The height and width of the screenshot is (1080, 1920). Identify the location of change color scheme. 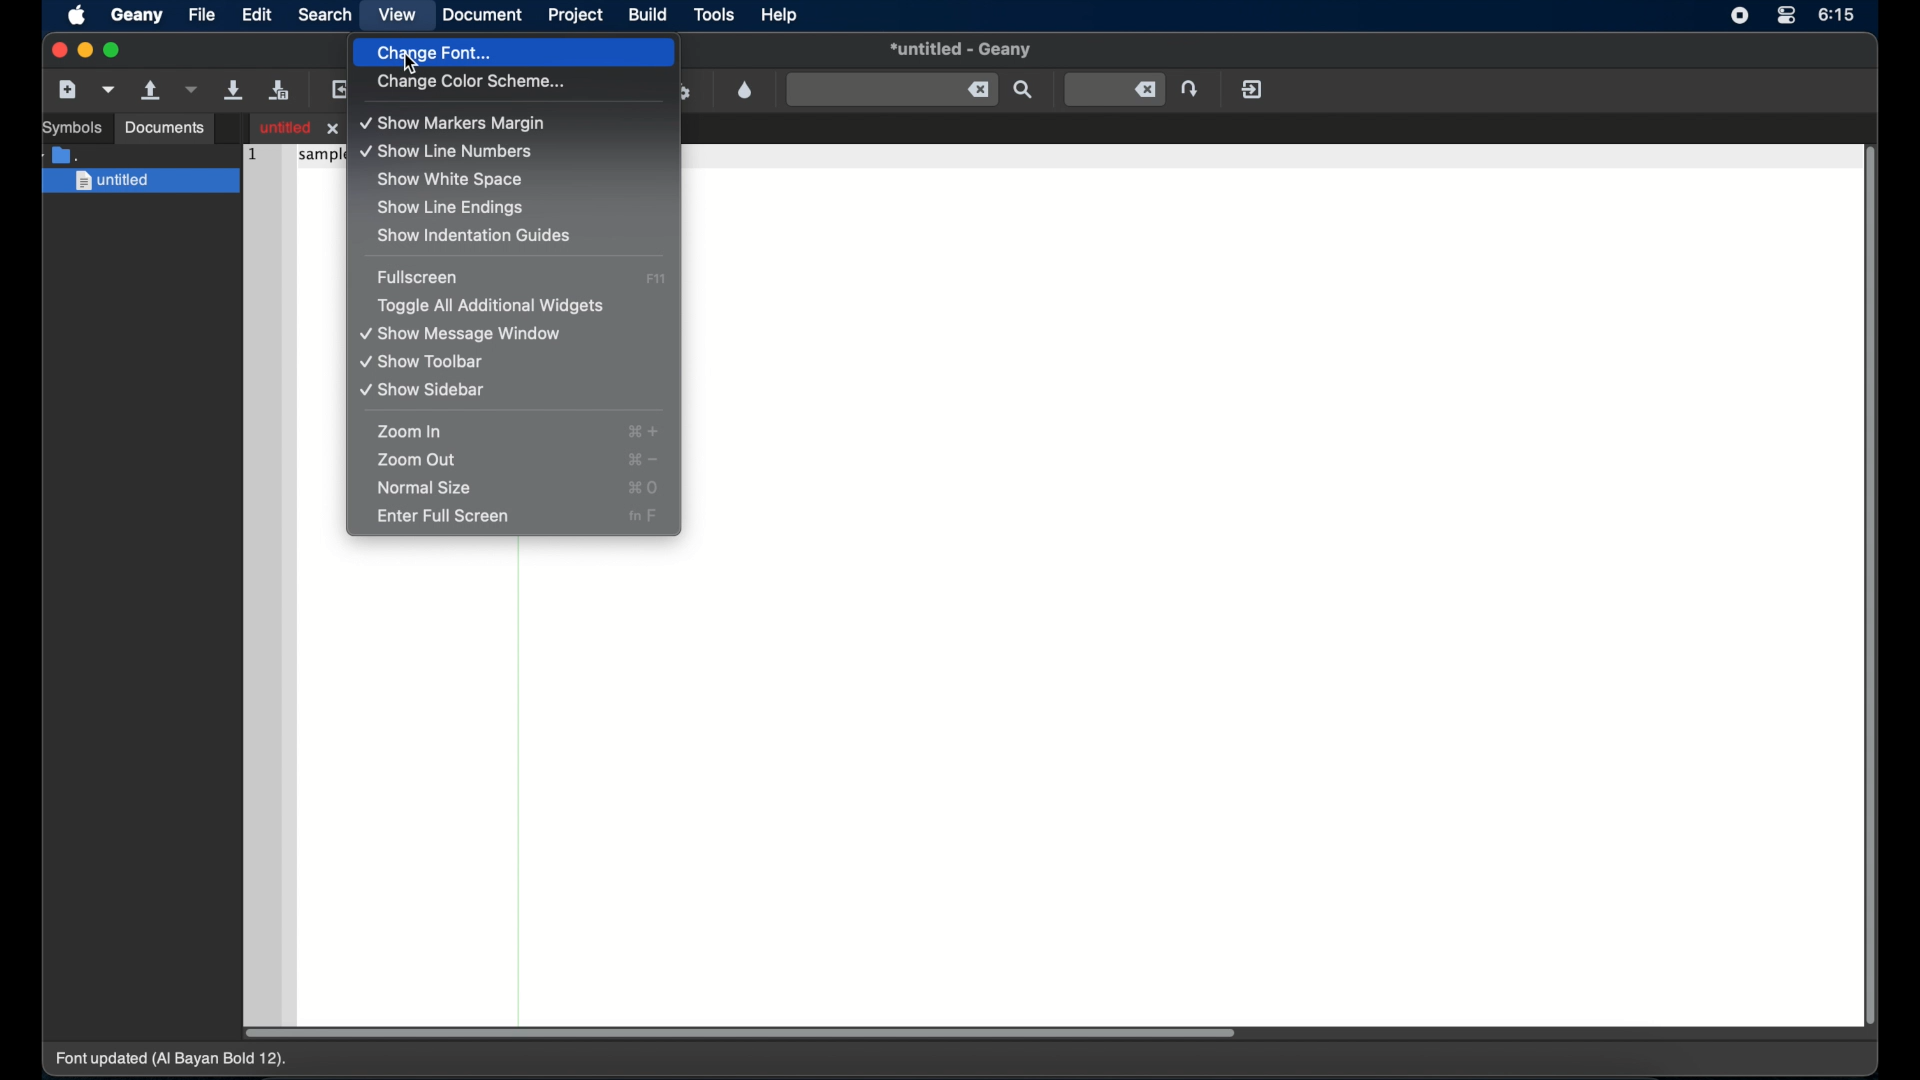
(471, 83).